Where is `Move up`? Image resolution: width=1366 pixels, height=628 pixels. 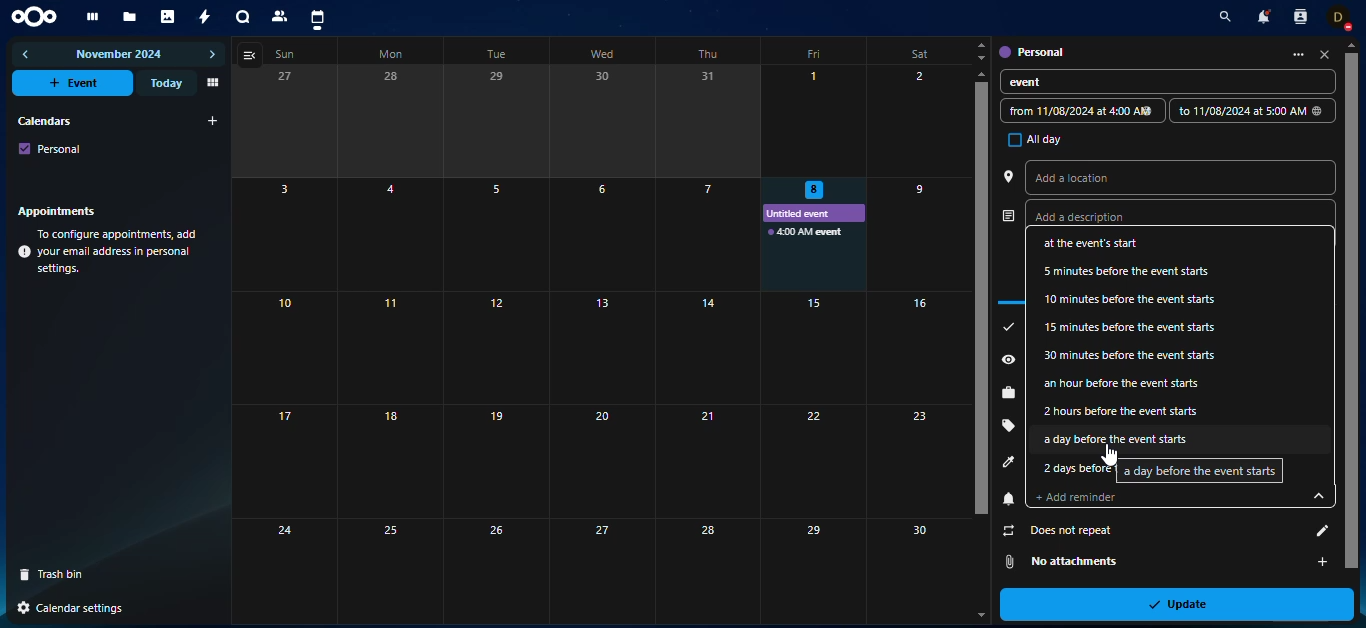 Move up is located at coordinates (981, 74).